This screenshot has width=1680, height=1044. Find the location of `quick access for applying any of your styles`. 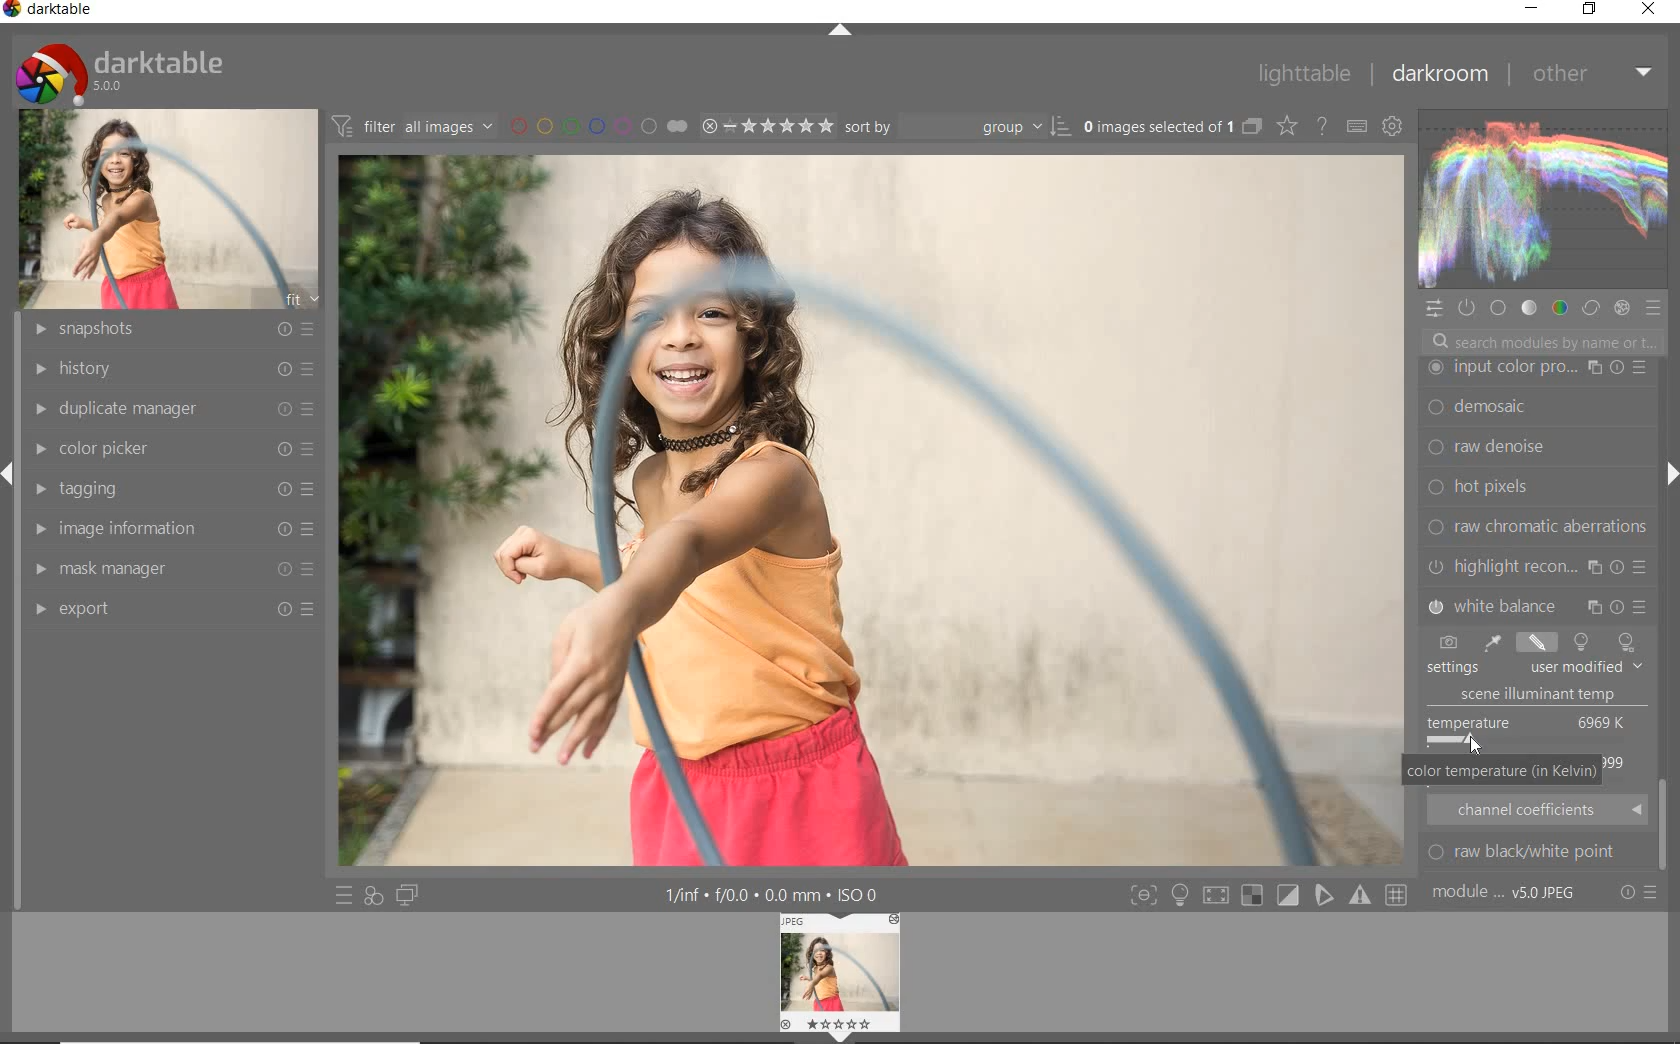

quick access for applying any of your styles is located at coordinates (373, 897).